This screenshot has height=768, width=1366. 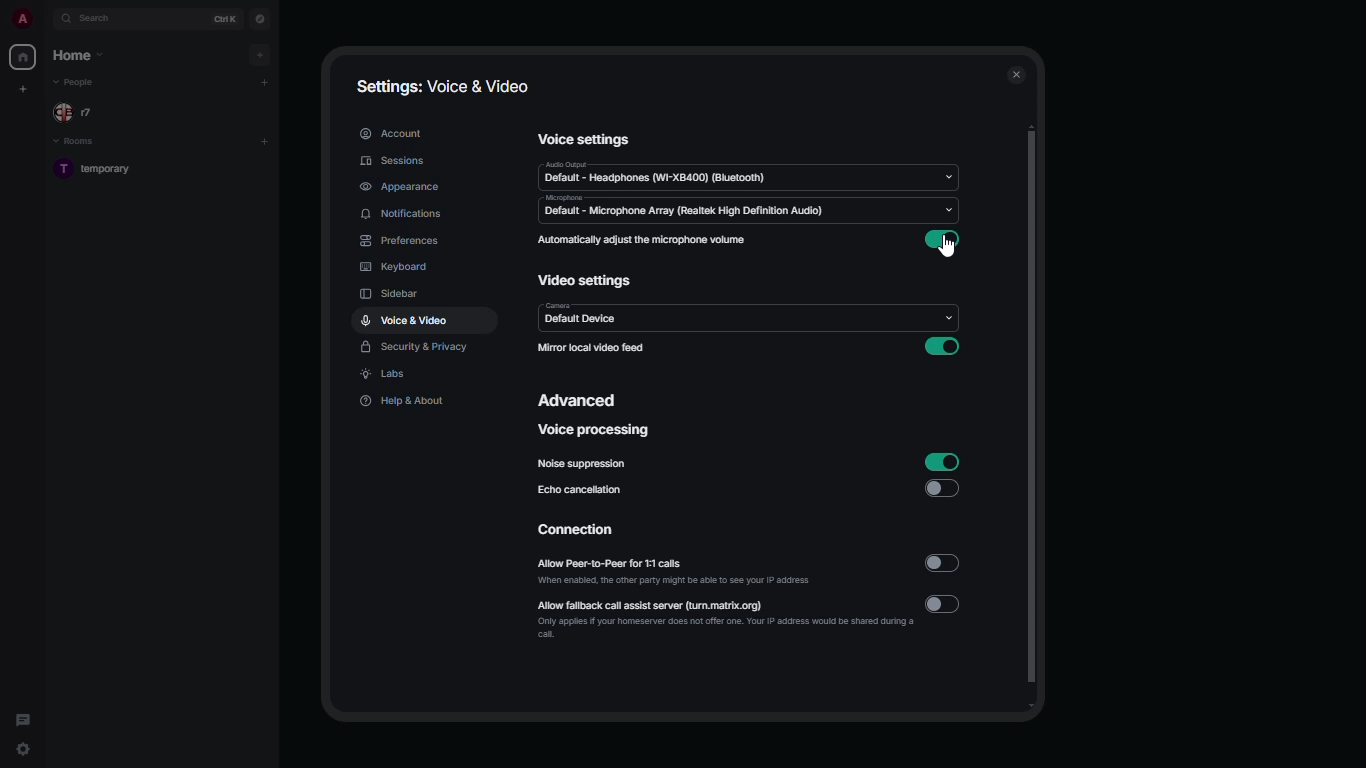 What do you see at coordinates (407, 215) in the screenshot?
I see `notifications` at bounding box center [407, 215].